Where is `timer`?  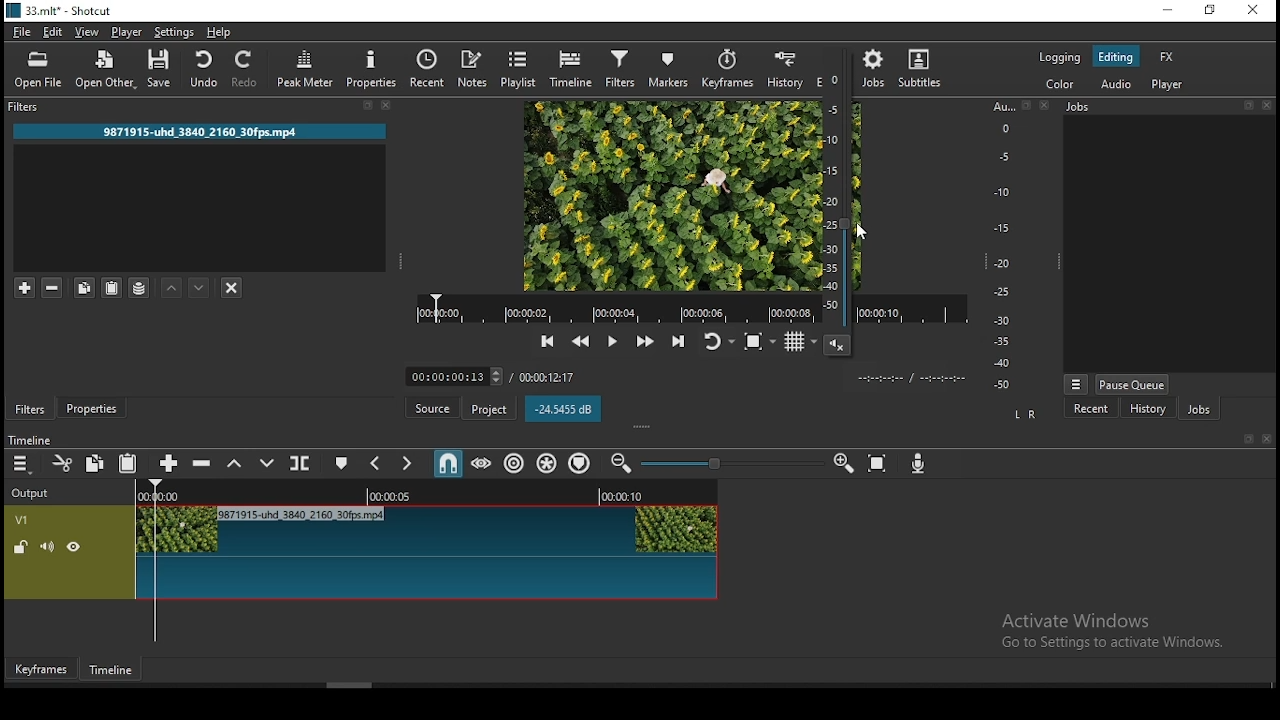 timer is located at coordinates (495, 376).